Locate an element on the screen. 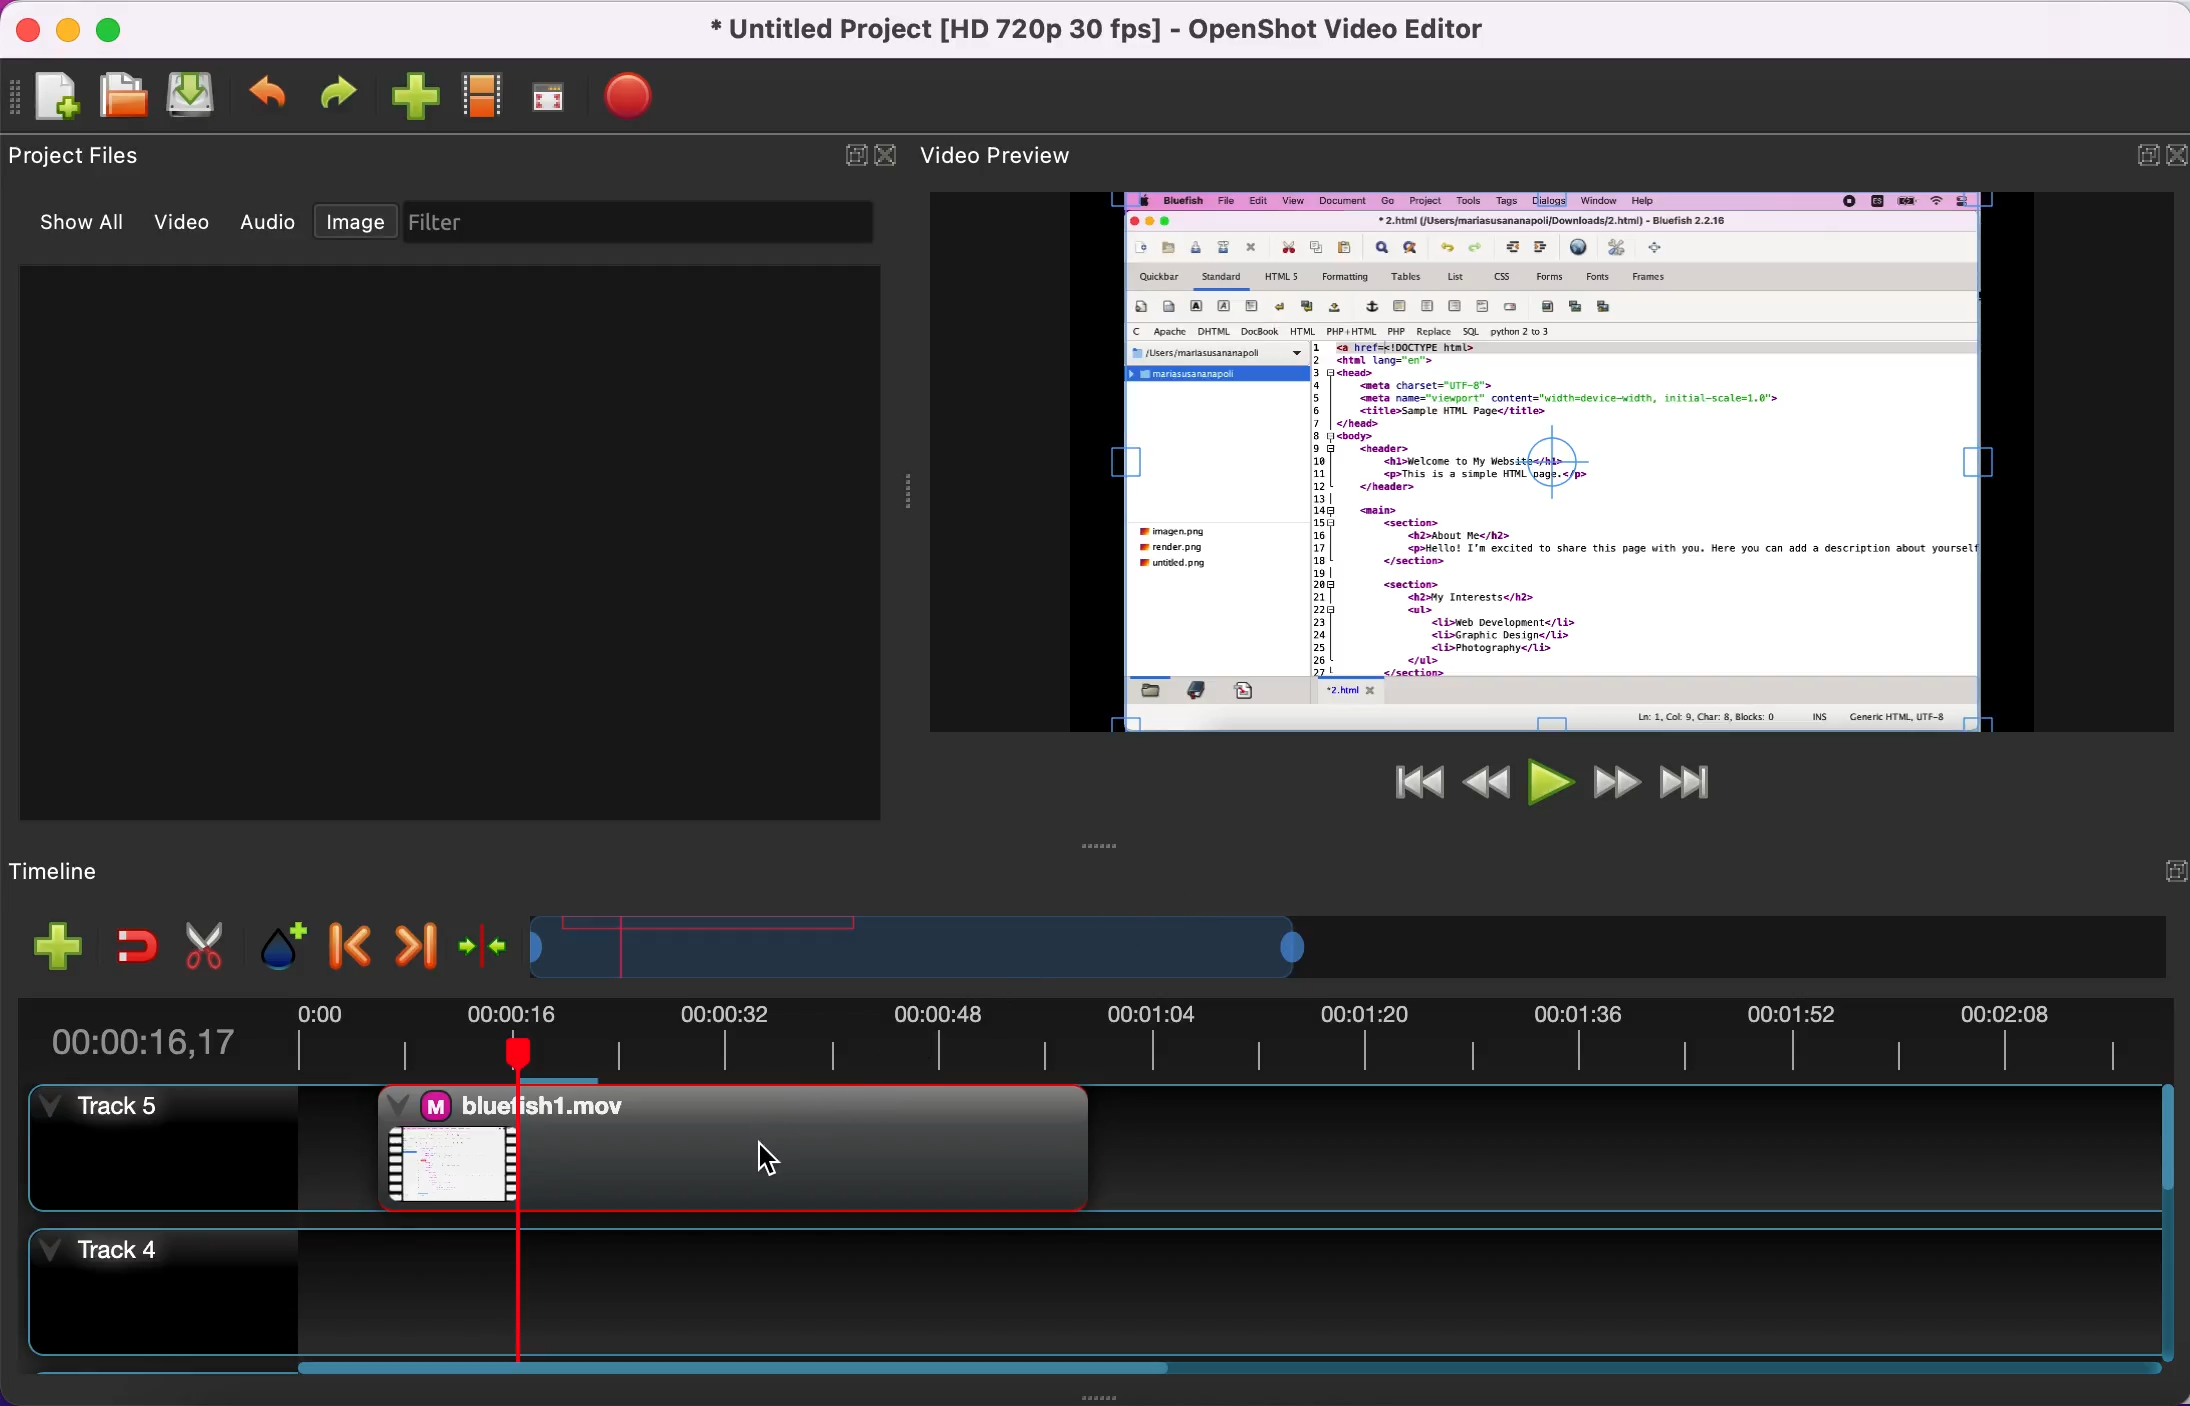  video preview is located at coordinates (1556, 461).